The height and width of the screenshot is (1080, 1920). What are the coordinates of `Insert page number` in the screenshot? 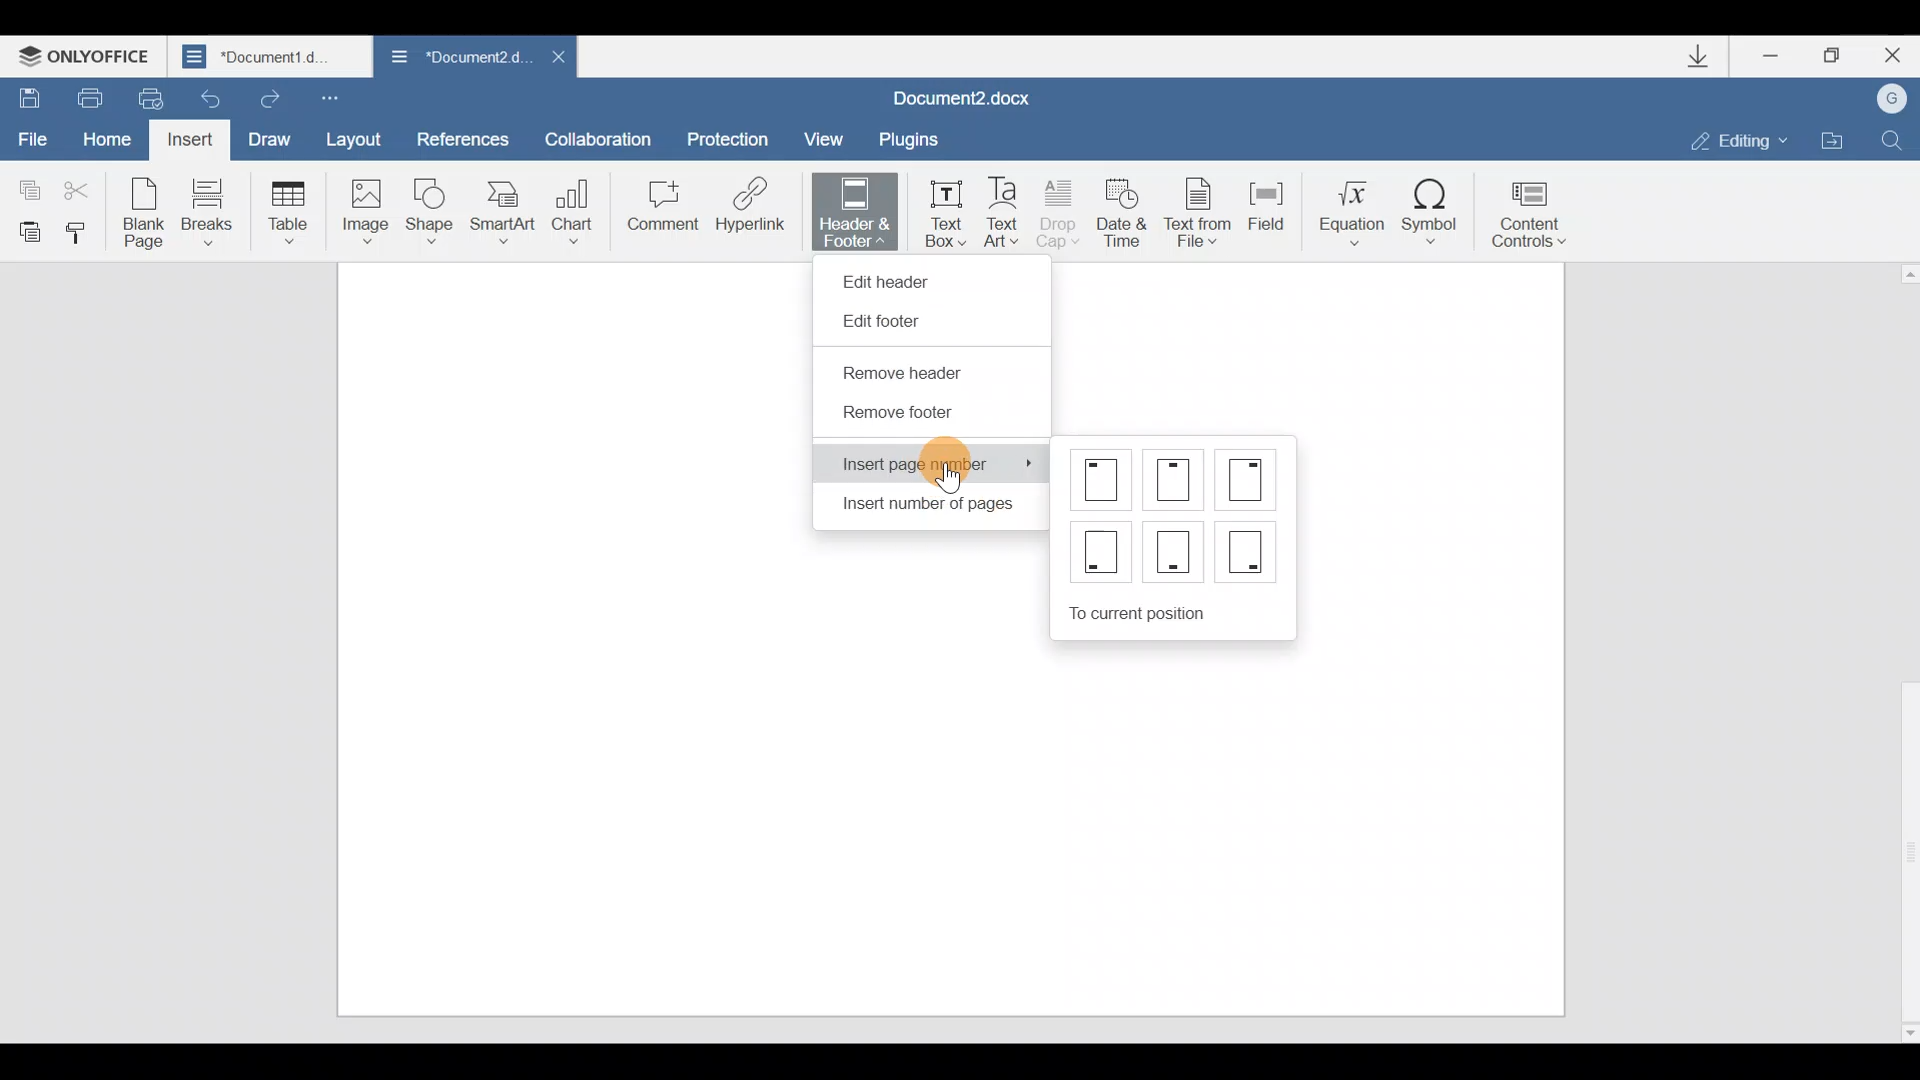 It's located at (935, 464).